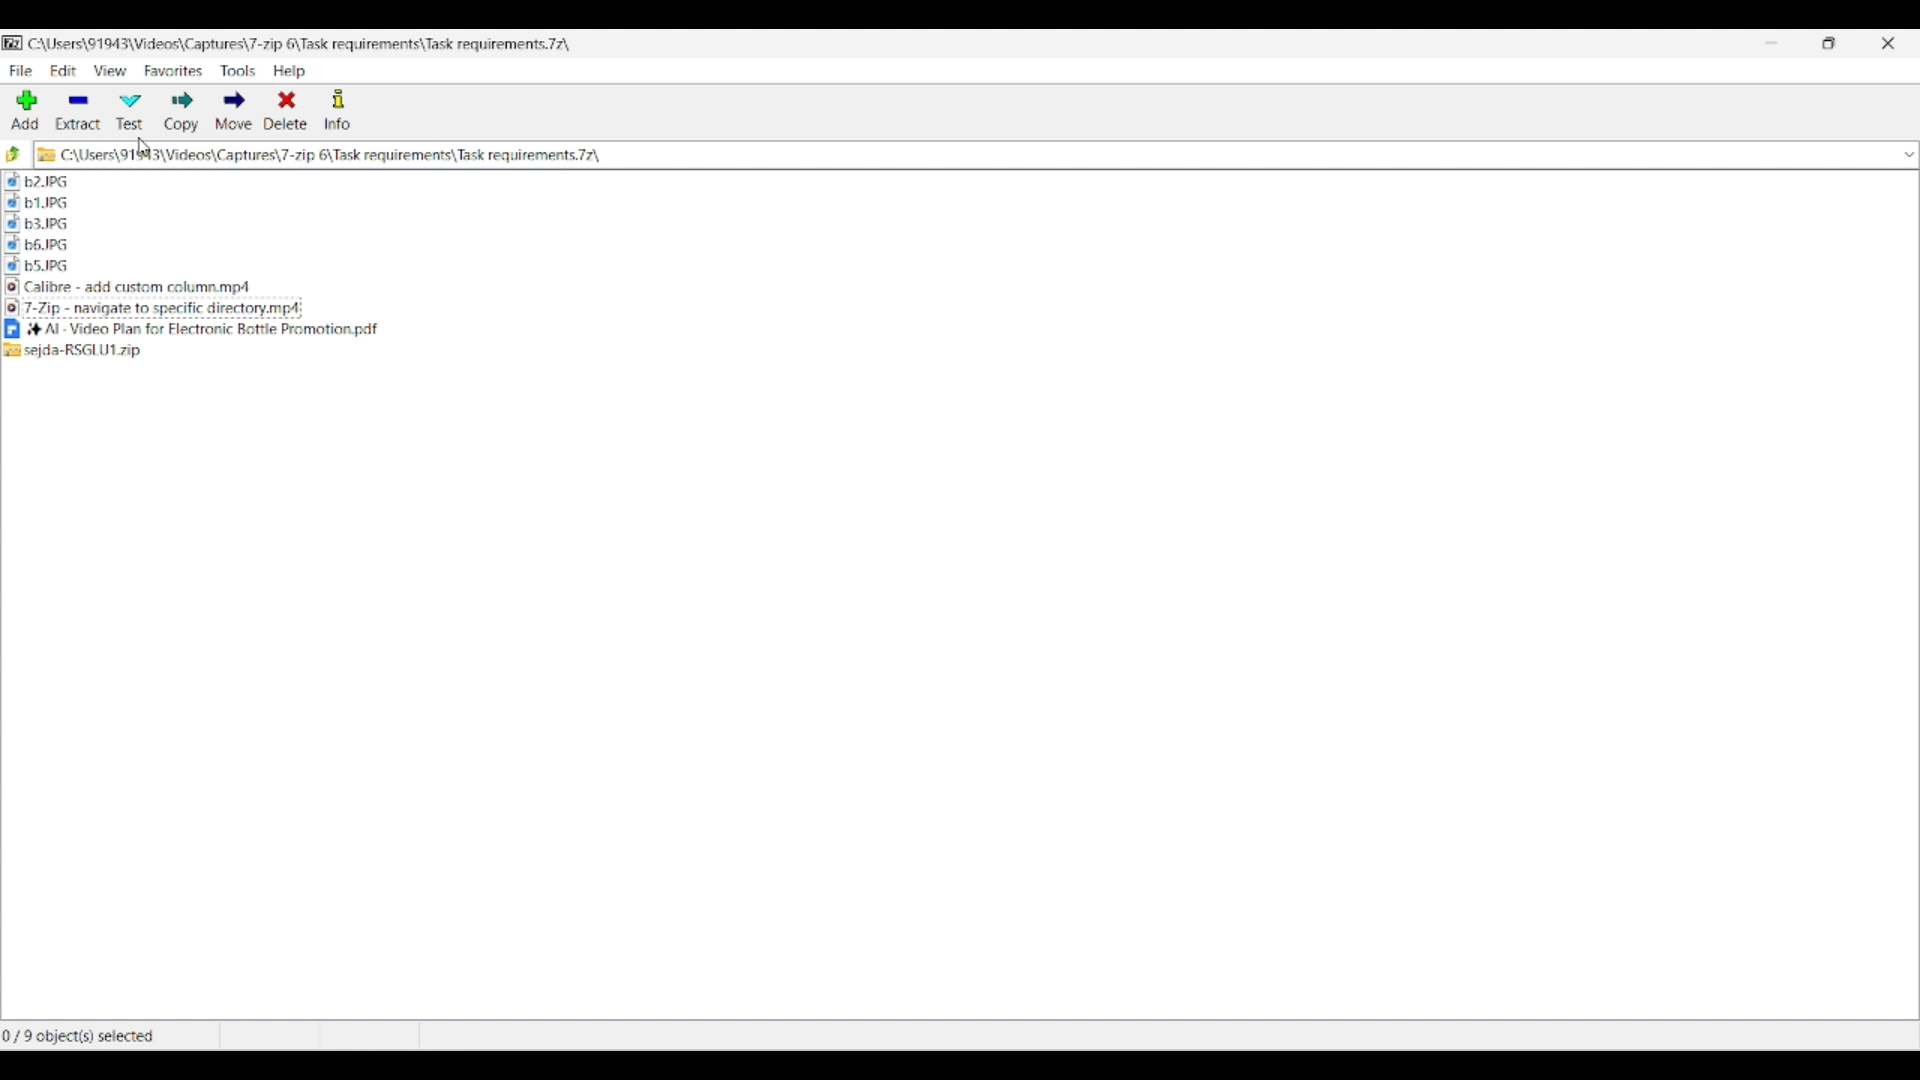 The image size is (1920, 1080). I want to click on Favorites menu, so click(174, 71).